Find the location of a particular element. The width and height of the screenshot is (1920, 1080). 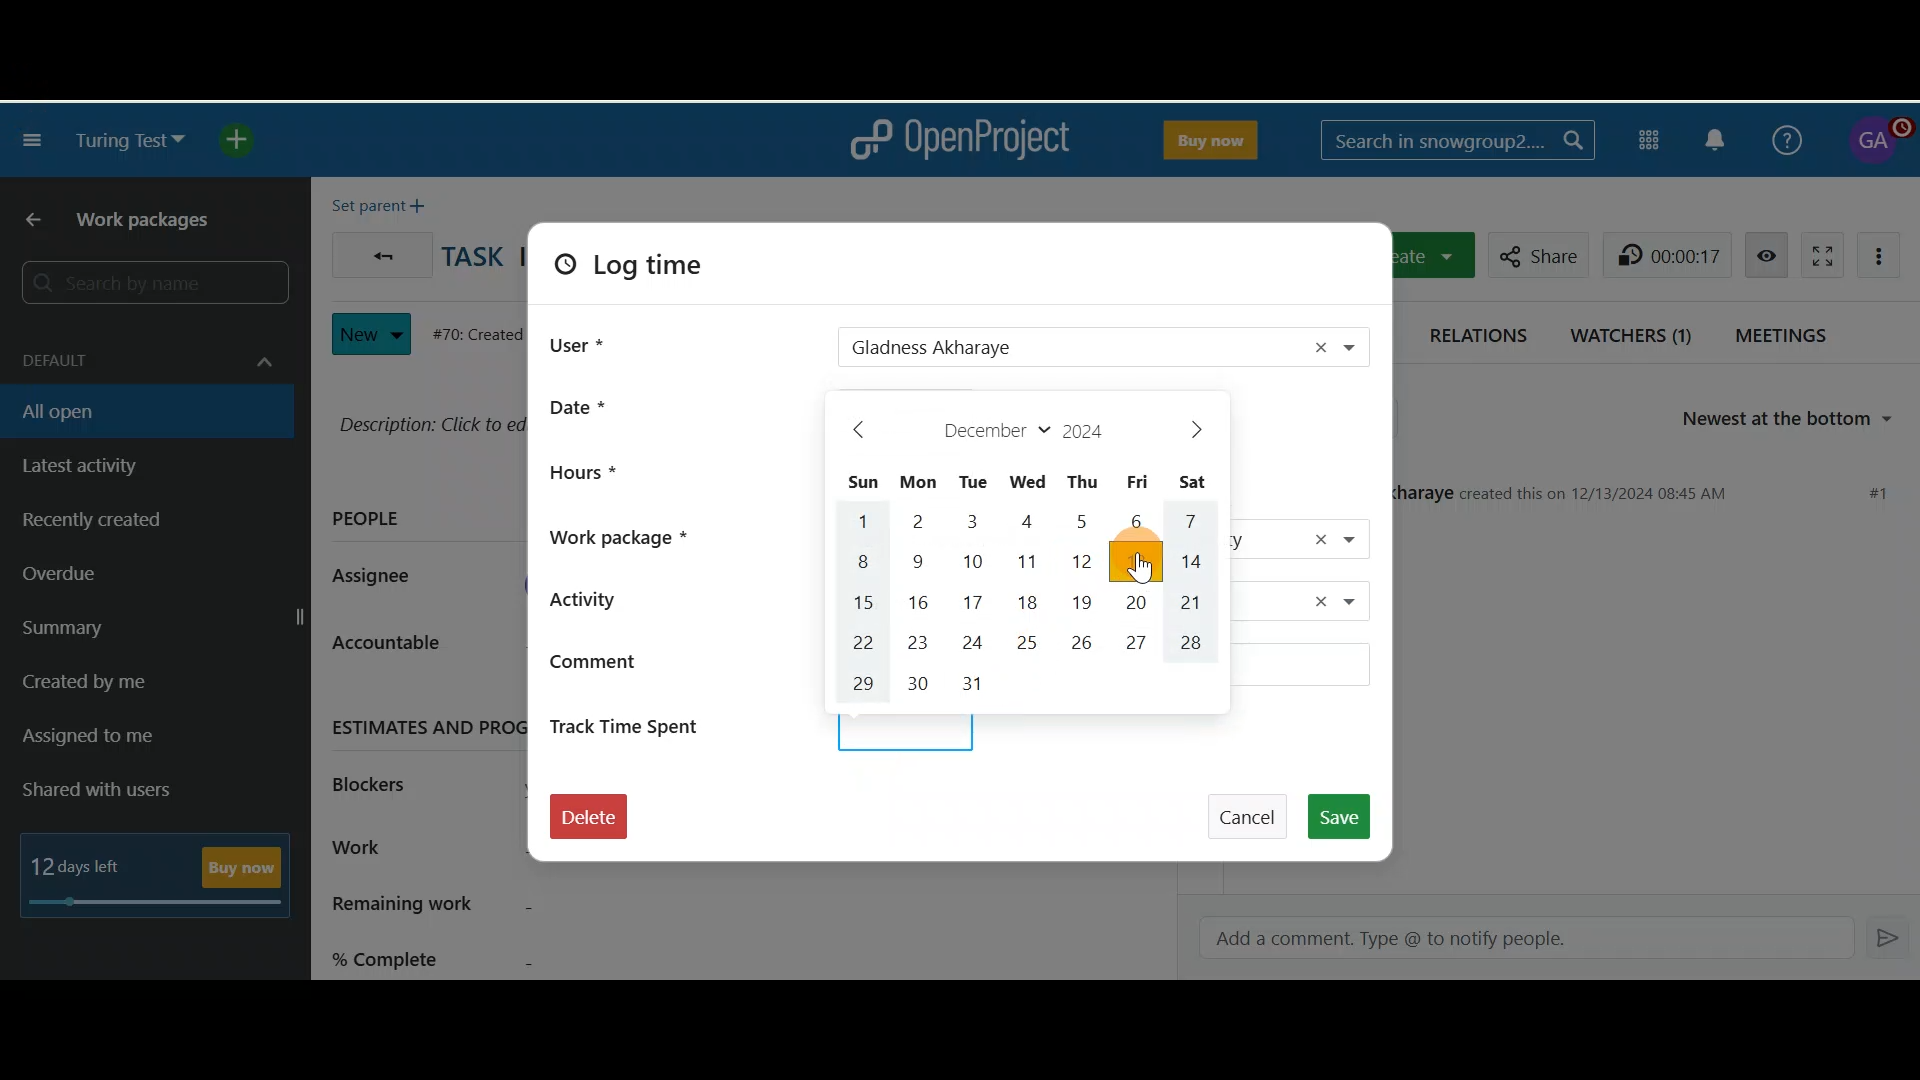

Overdue is located at coordinates (114, 580).